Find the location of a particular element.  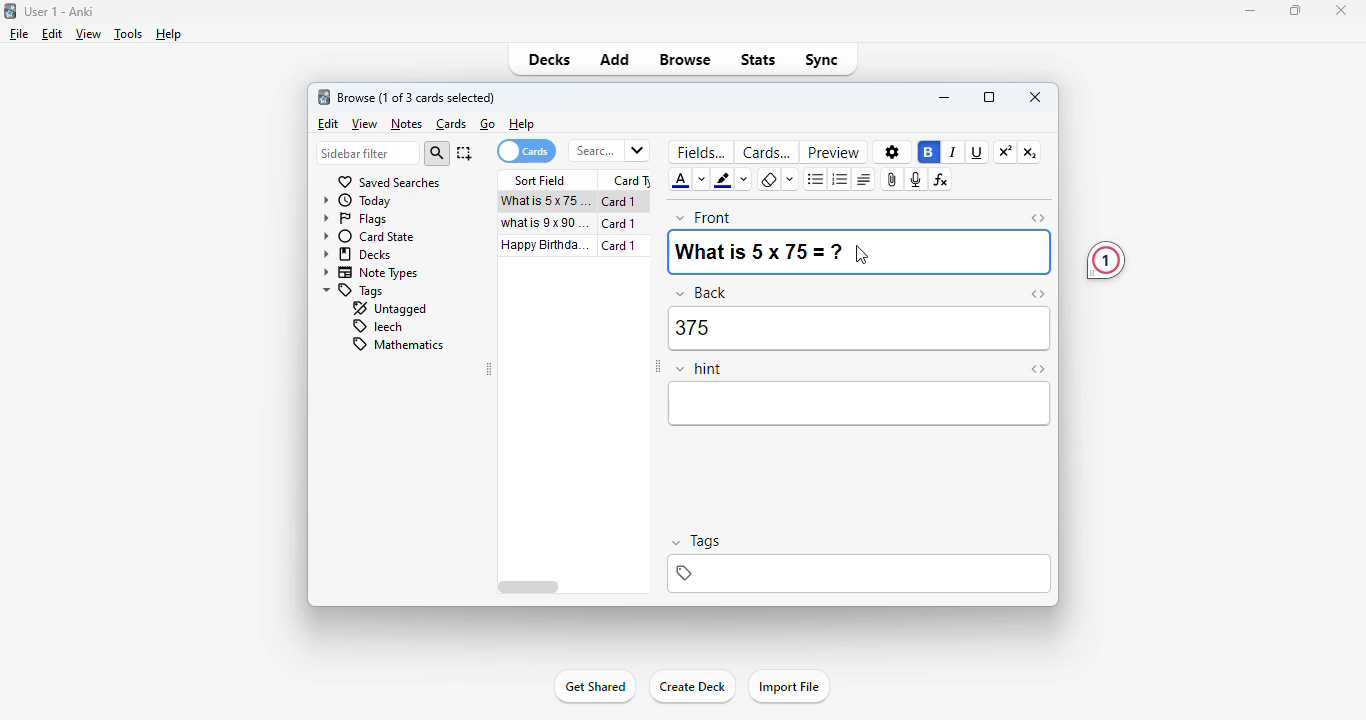

toggle HTML editor is located at coordinates (1038, 369).